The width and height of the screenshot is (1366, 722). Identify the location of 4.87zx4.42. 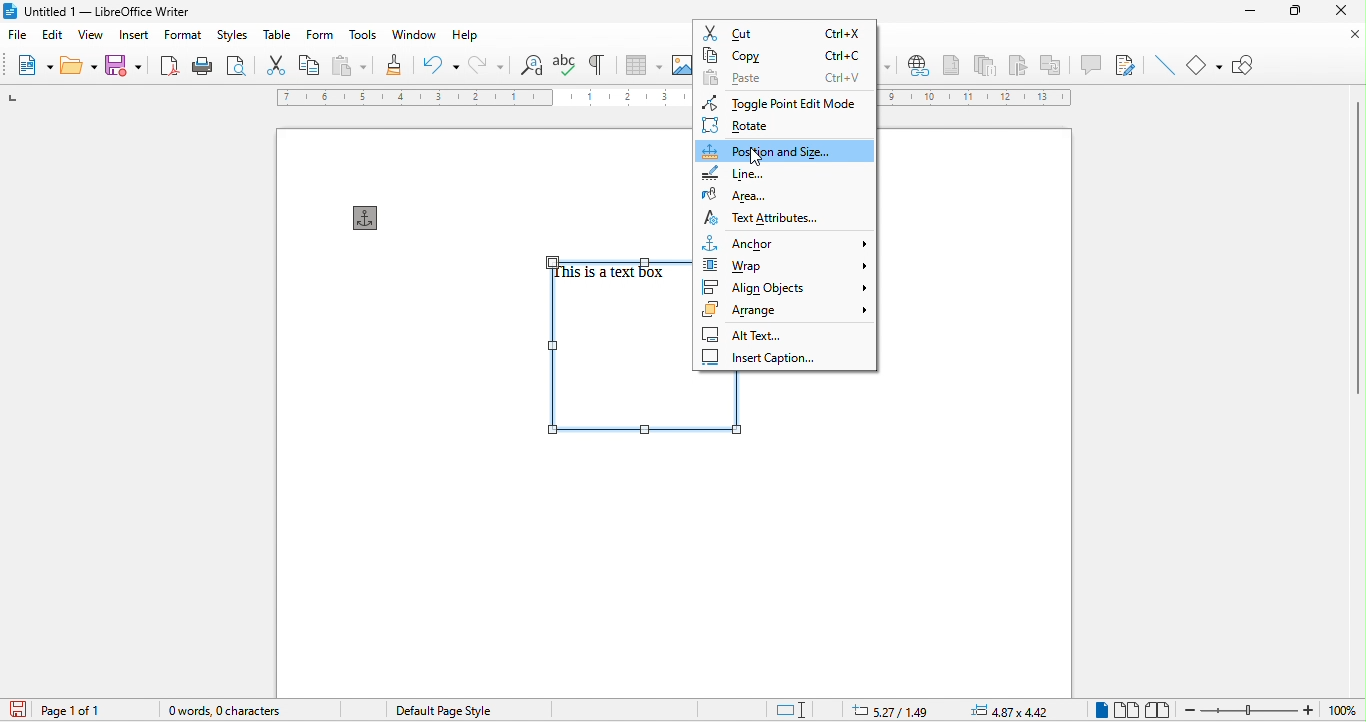
(1010, 709).